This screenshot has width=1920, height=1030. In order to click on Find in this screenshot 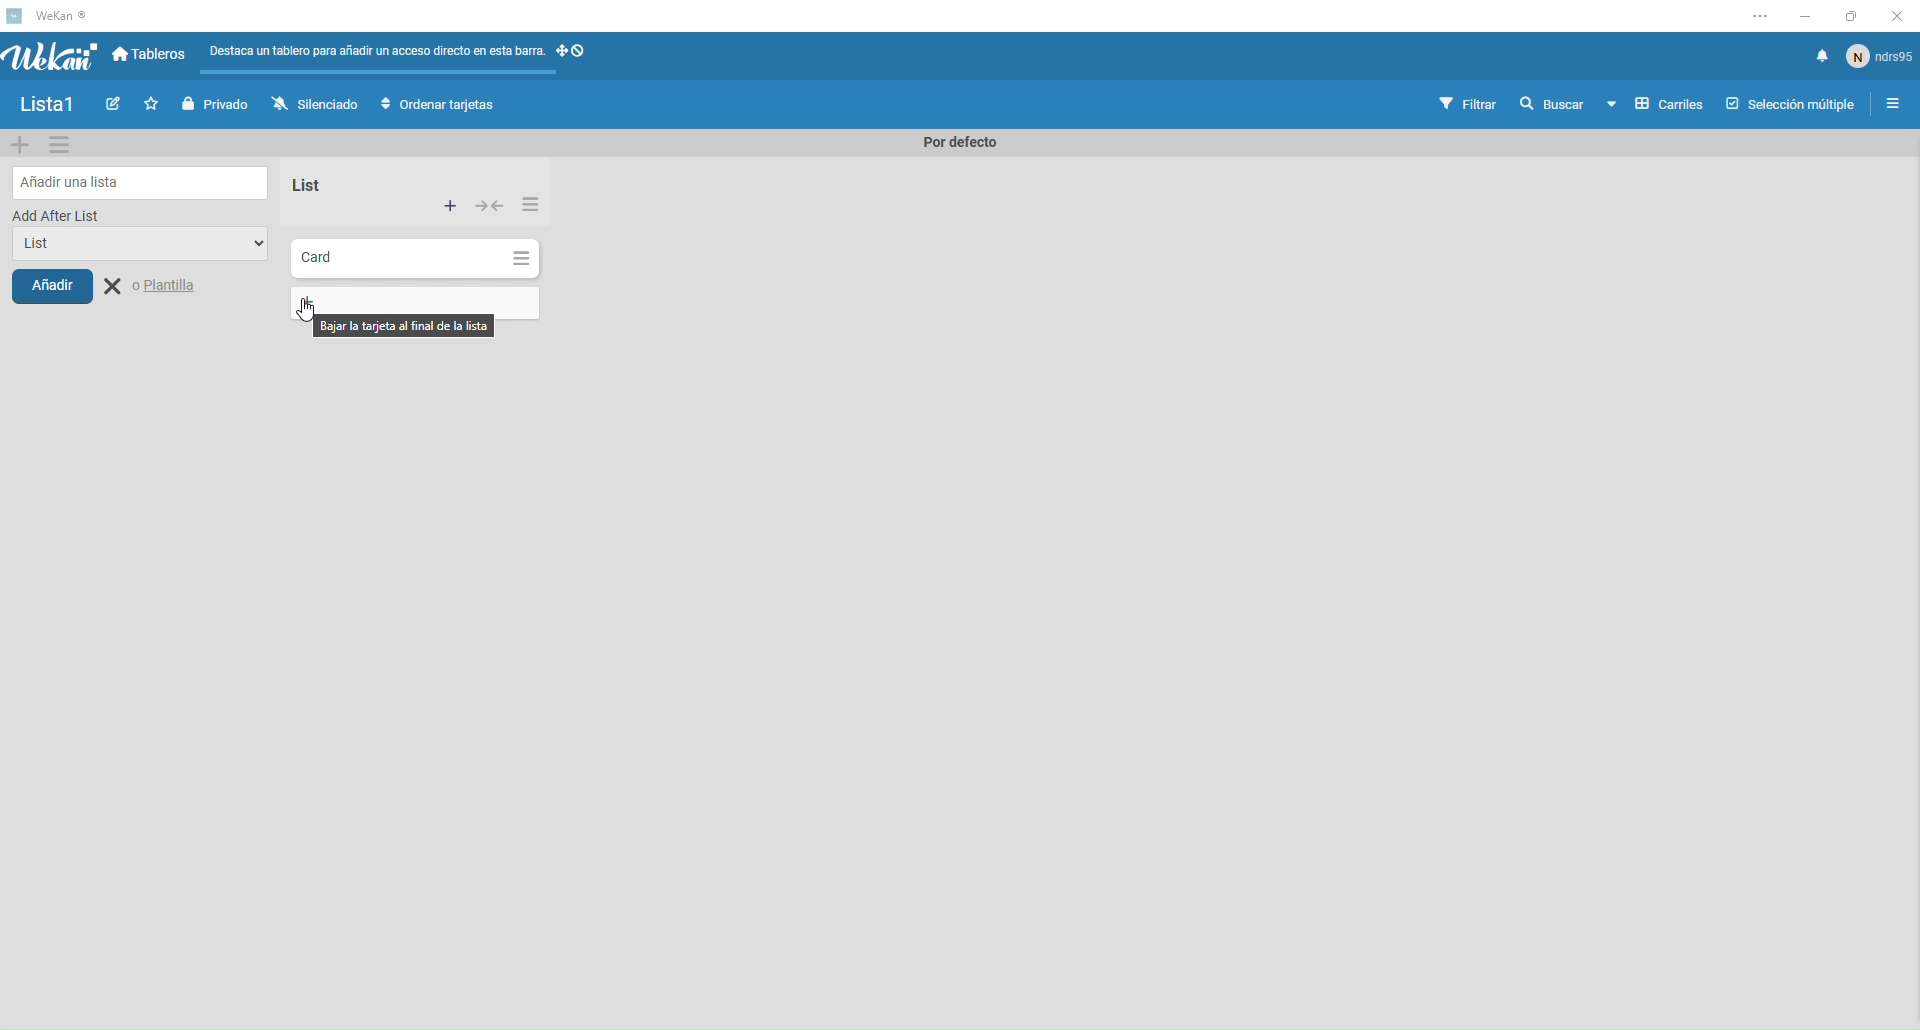, I will do `click(1550, 104)`.